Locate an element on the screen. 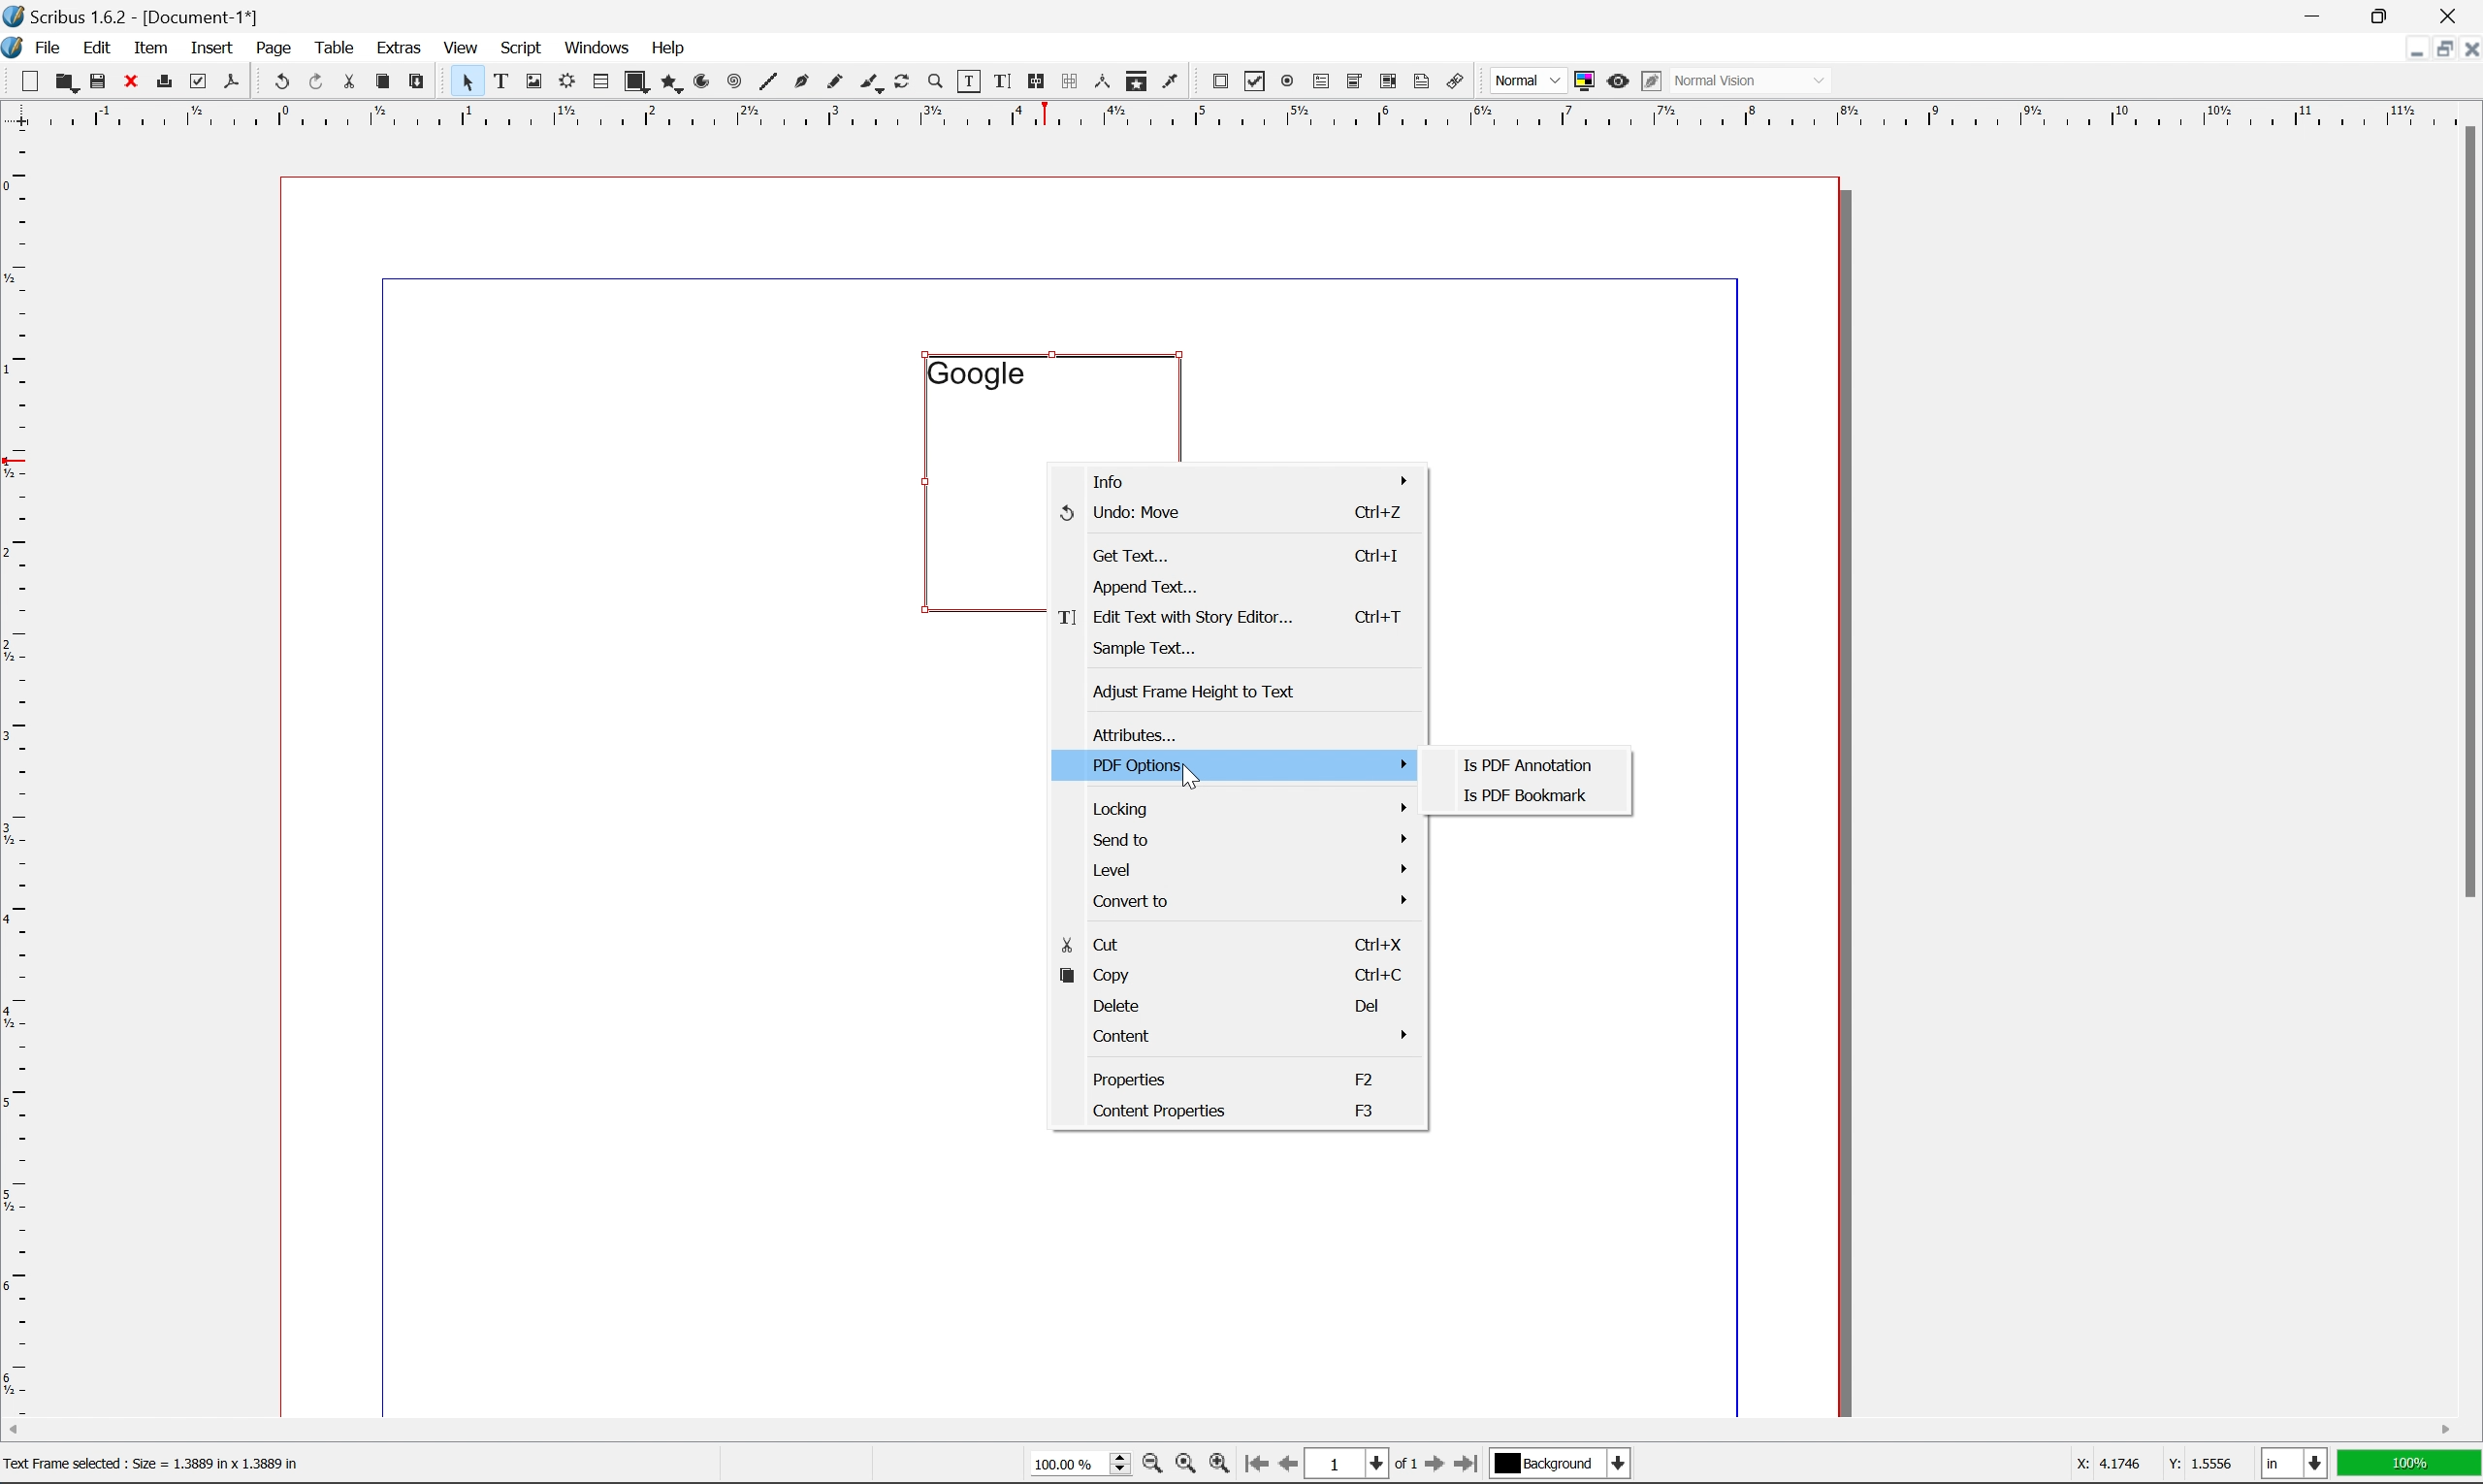 Image resolution: width=2483 pixels, height=1484 pixels. print is located at coordinates (163, 83).